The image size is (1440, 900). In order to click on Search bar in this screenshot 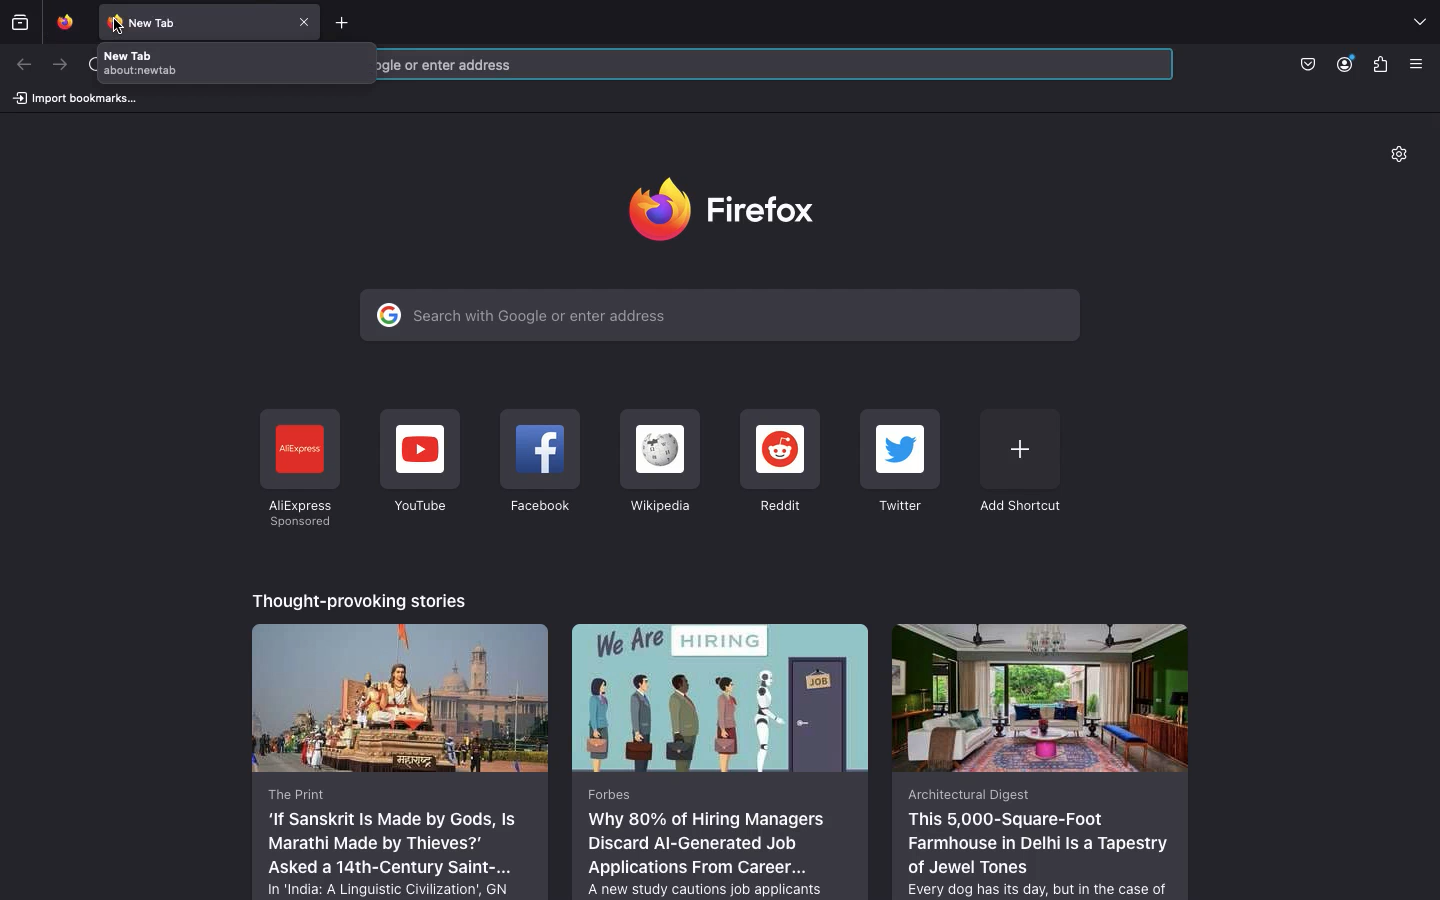, I will do `click(719, 315)`.